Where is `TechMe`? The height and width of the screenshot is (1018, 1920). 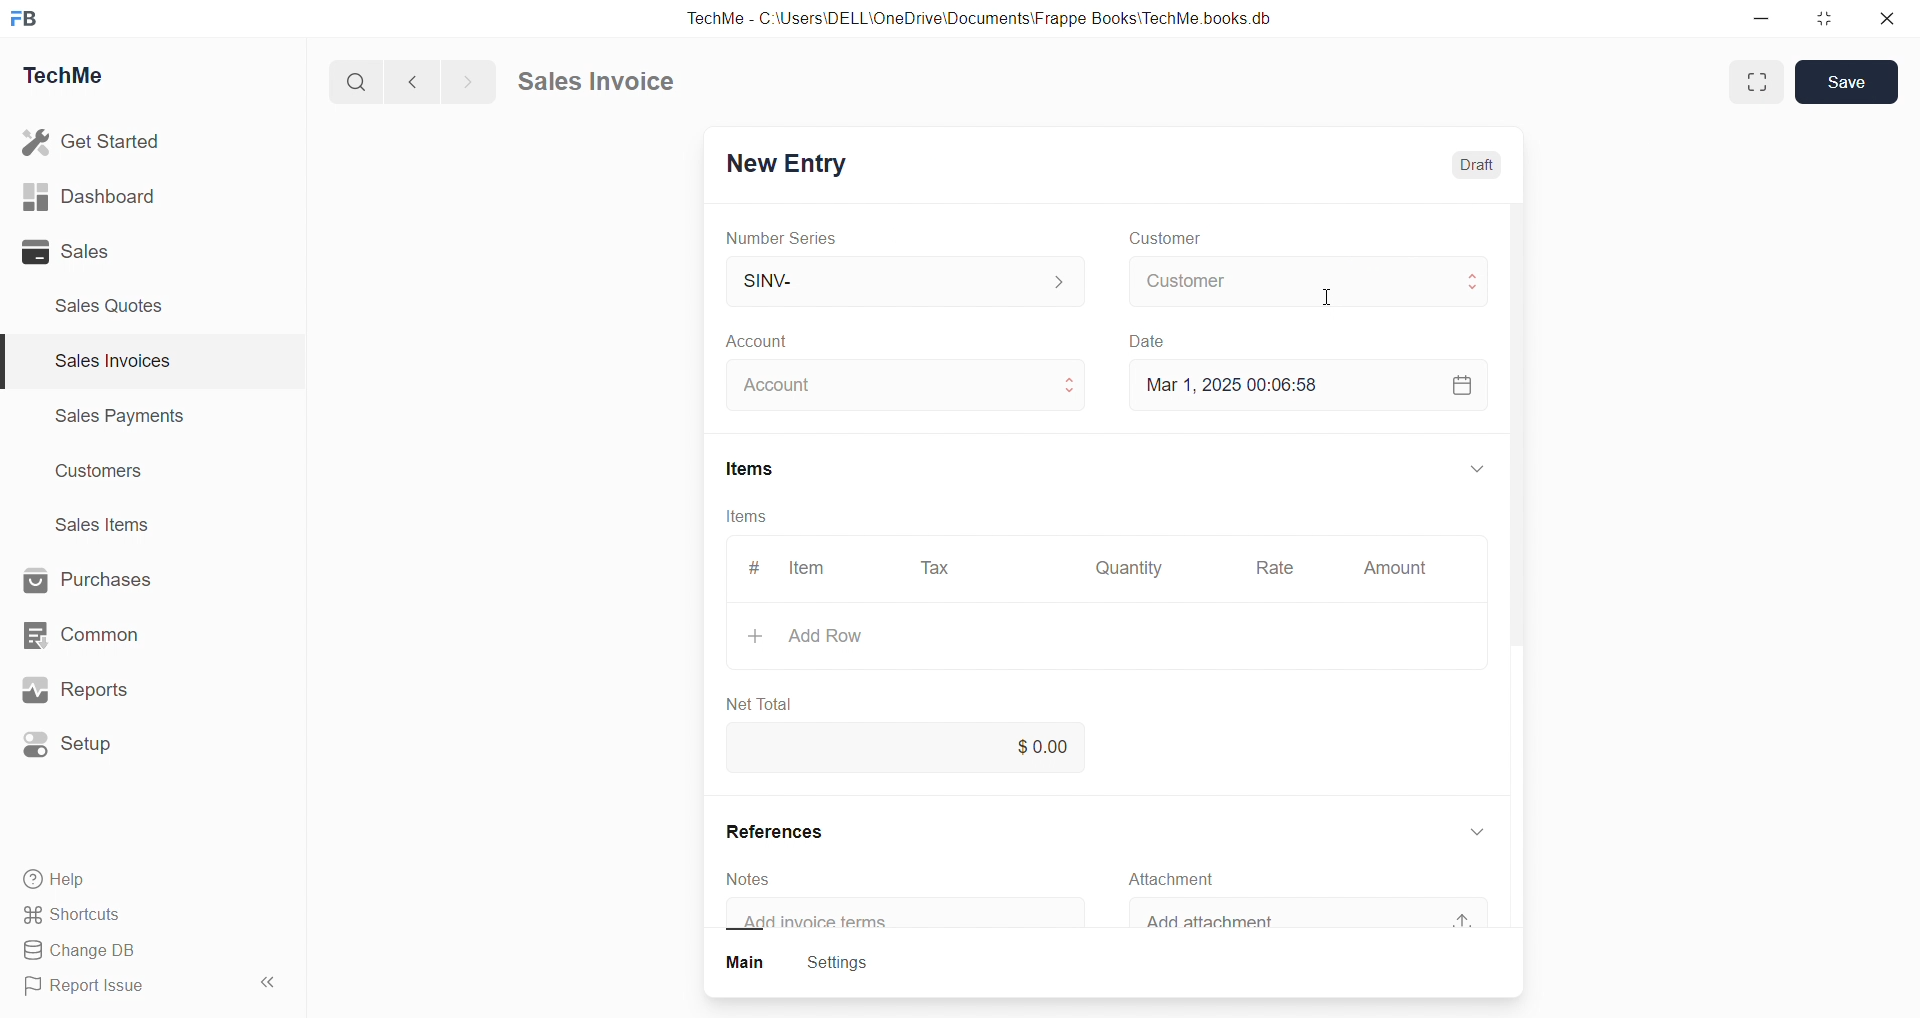
TechMe is located at coordinates (80, 79).